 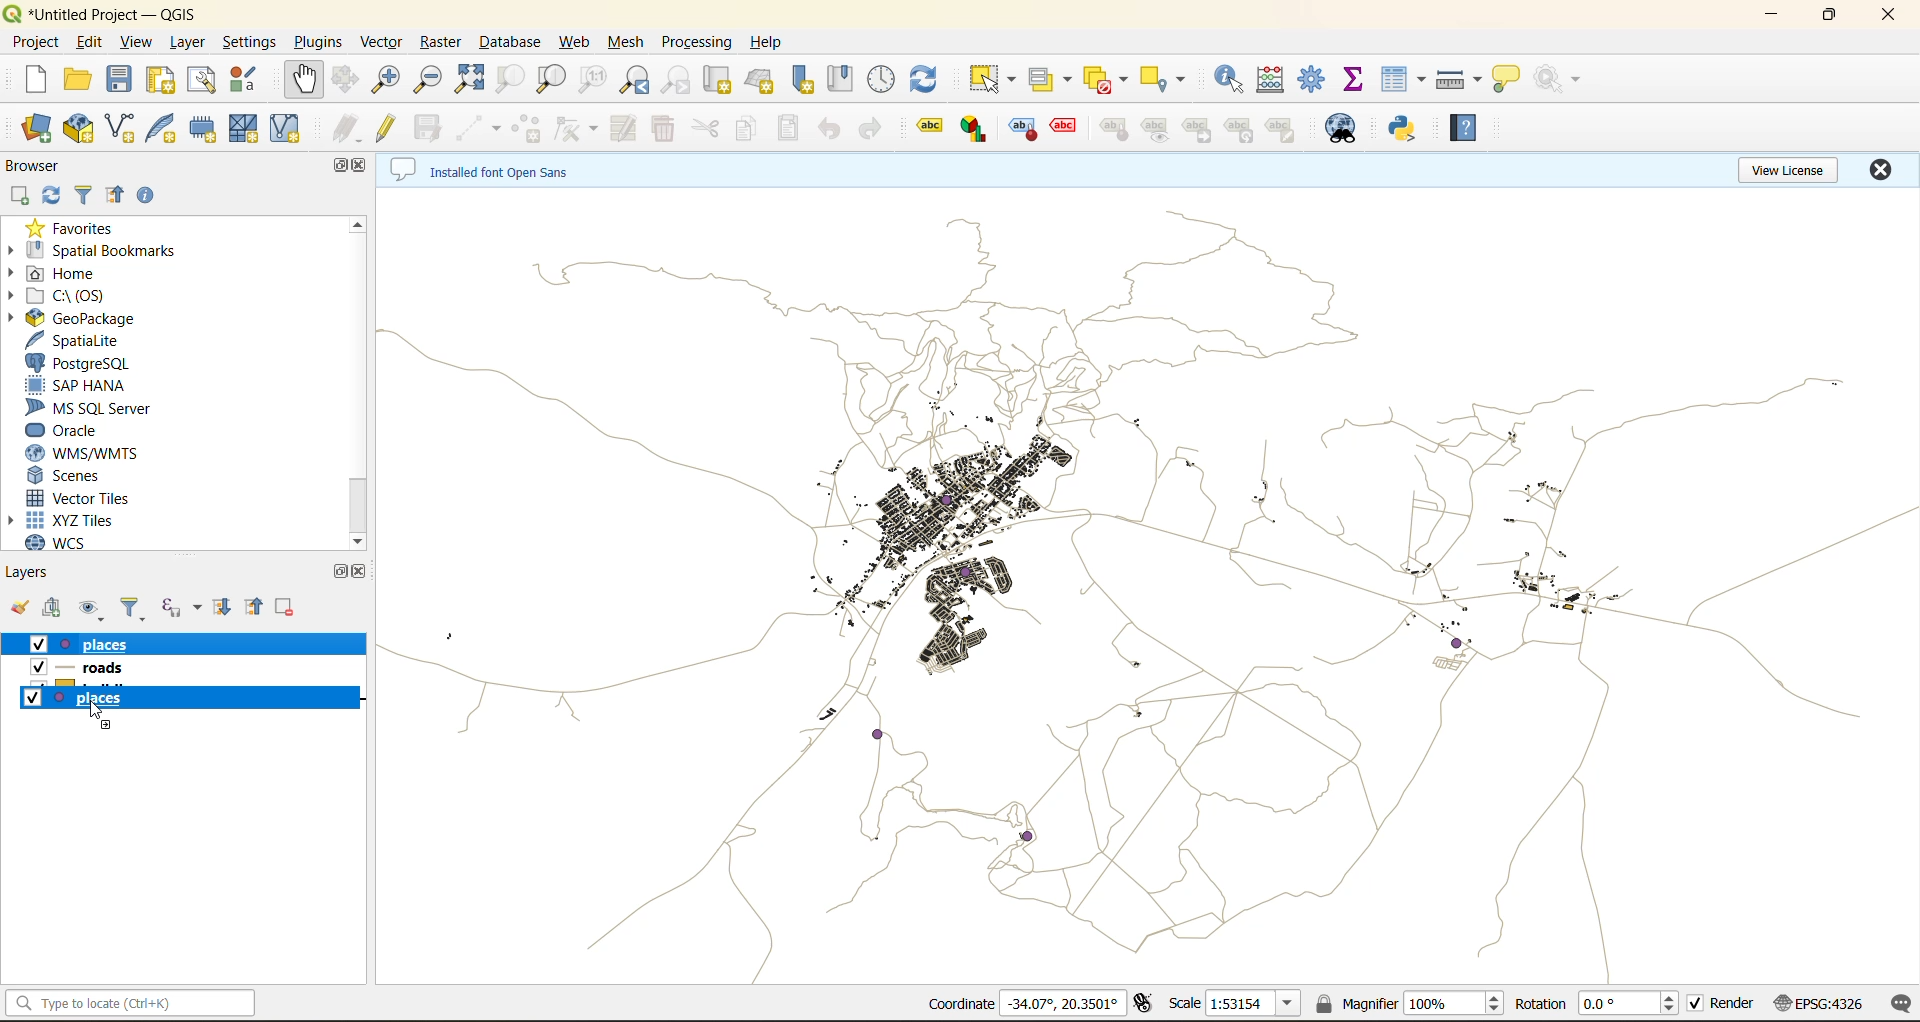 I want to click on scrollbar, so click(x=359, y=508).